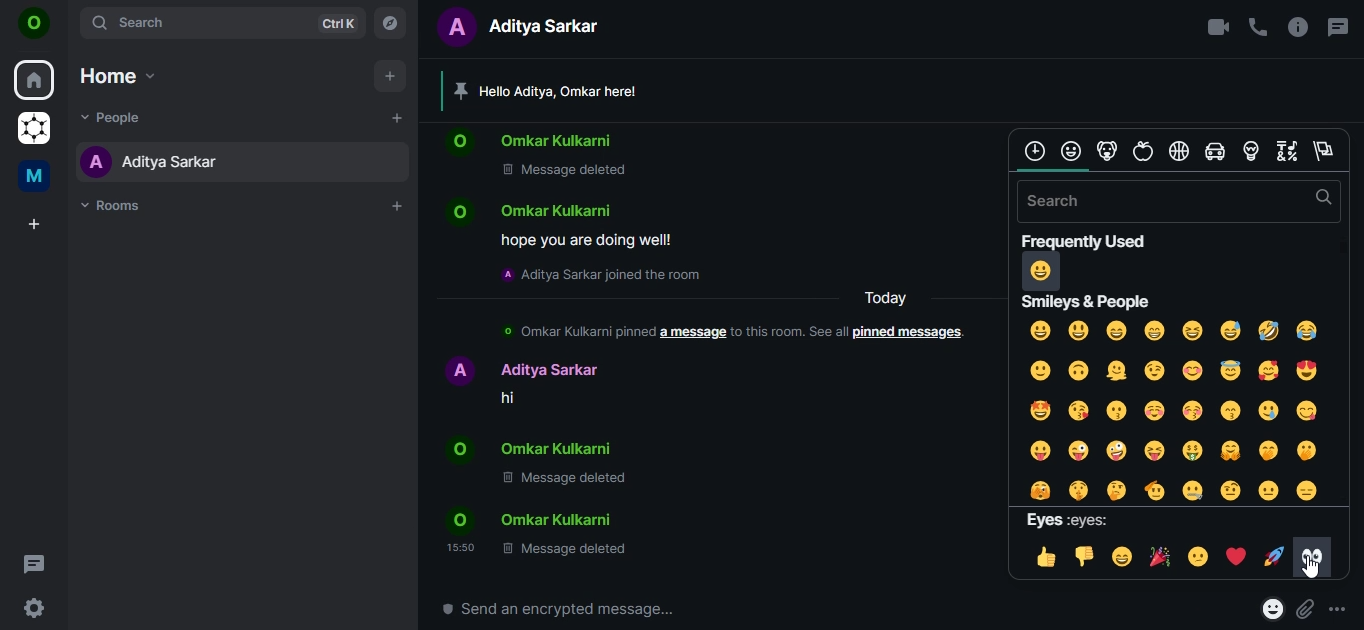 The image size is (1364, 630). What do you see at coordinates (1310, 488) in the screenshot?
I see `expressionless face` at bounding box center [1310, 488].